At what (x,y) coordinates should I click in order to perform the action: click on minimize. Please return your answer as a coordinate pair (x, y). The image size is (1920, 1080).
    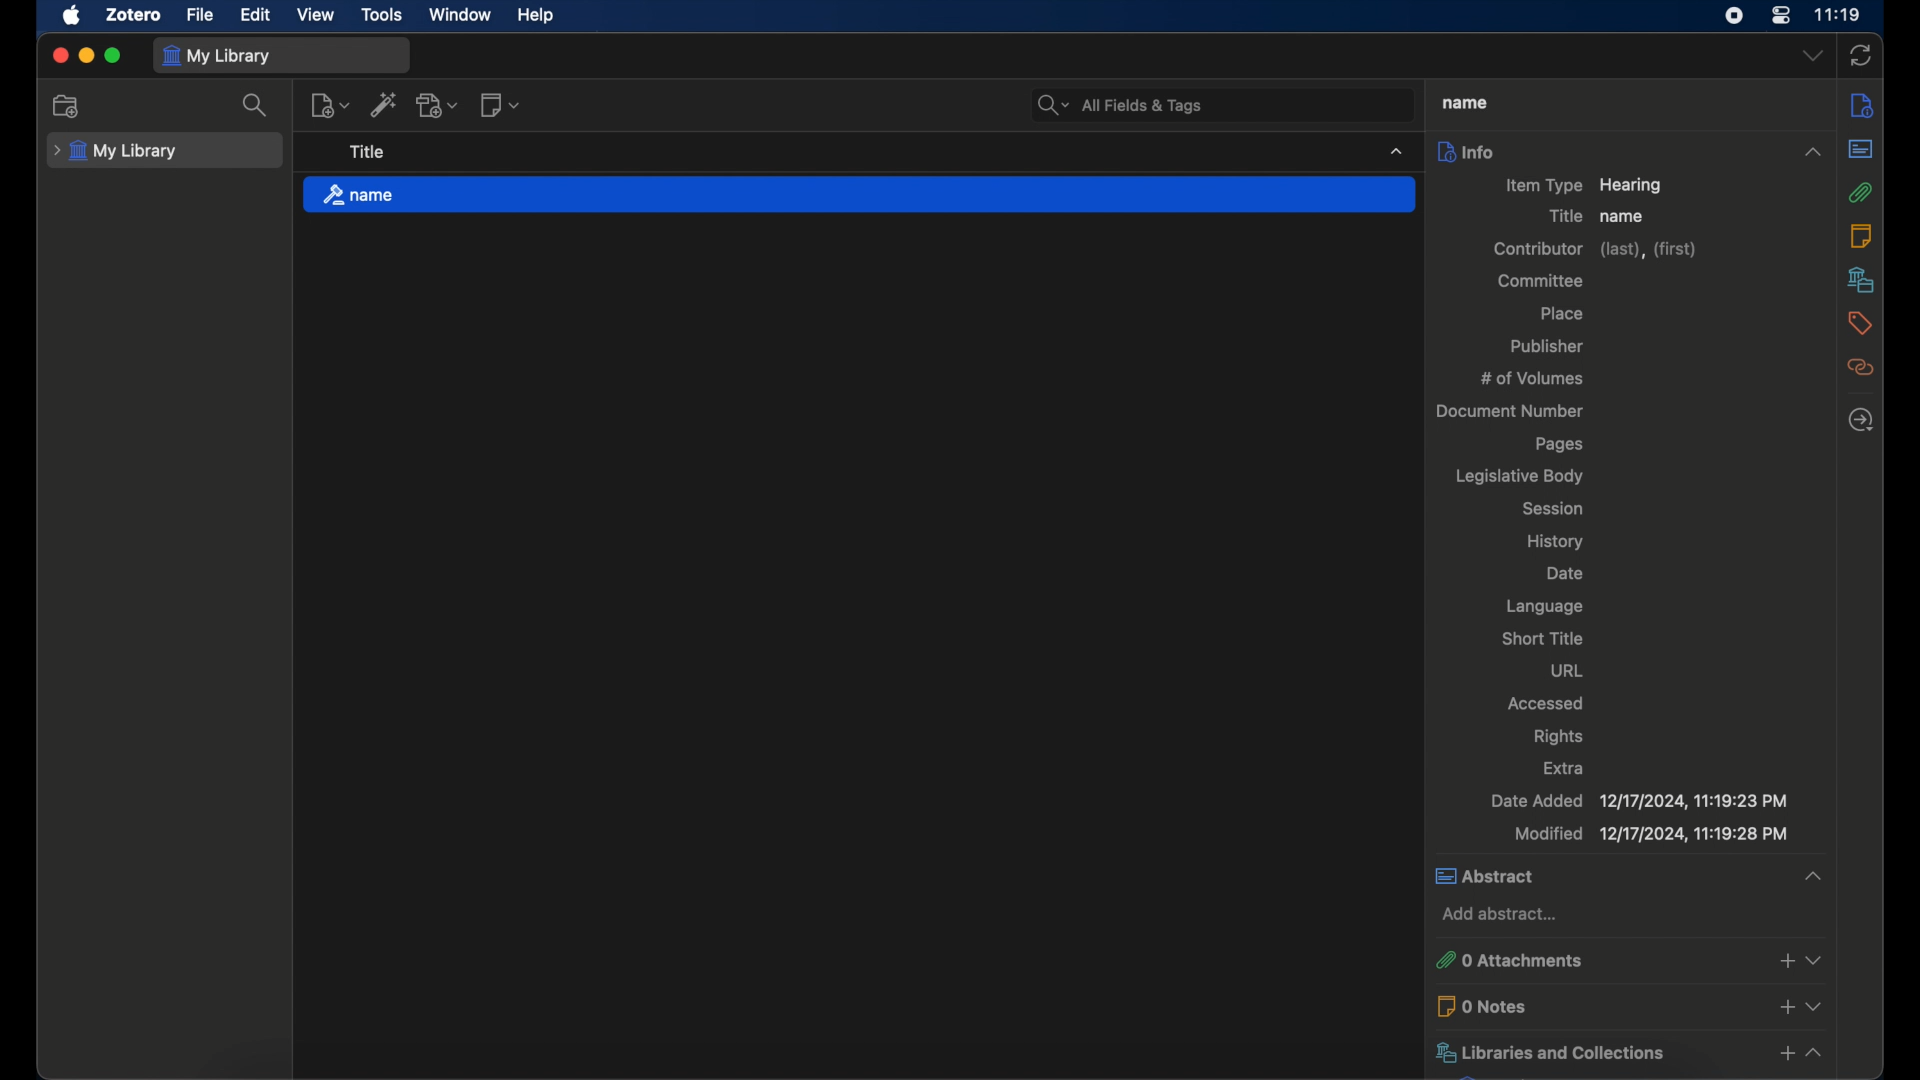
    Looking at the image, I should click on (86, 56).